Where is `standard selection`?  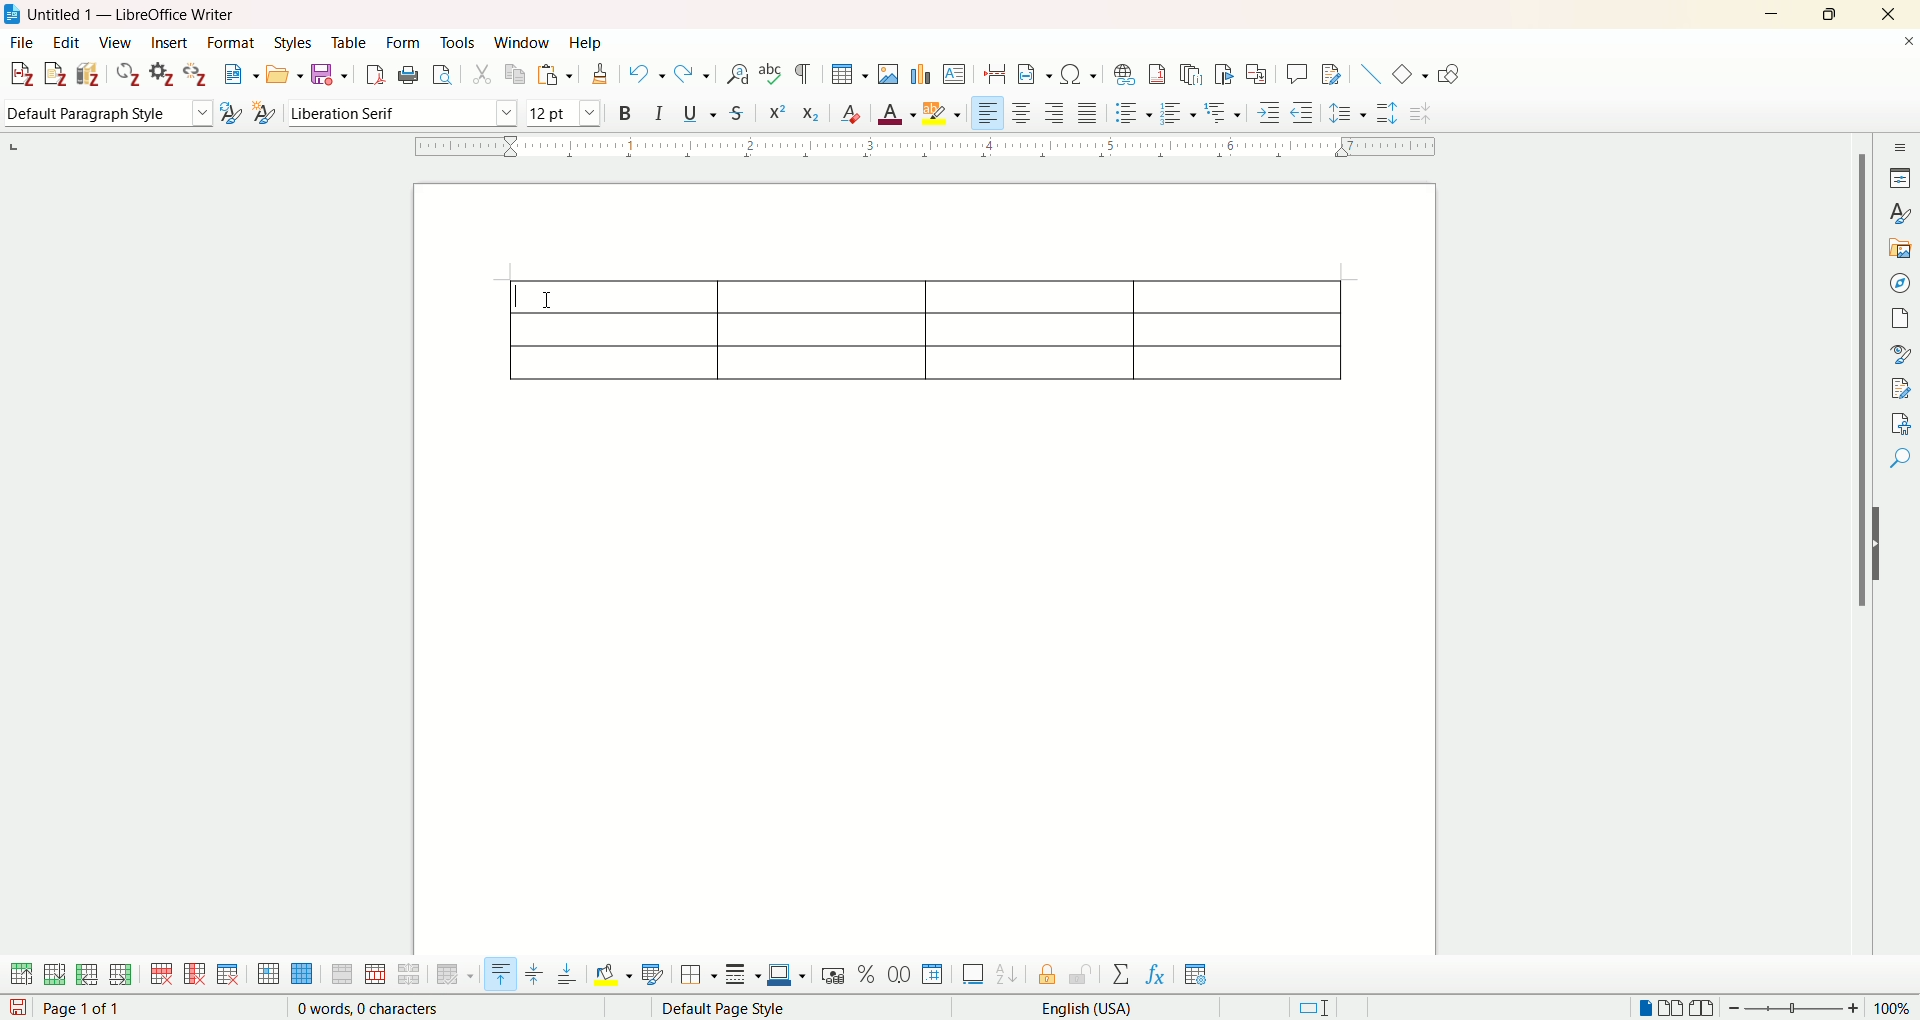
standard selection is located at coordinates (1328, 1006).